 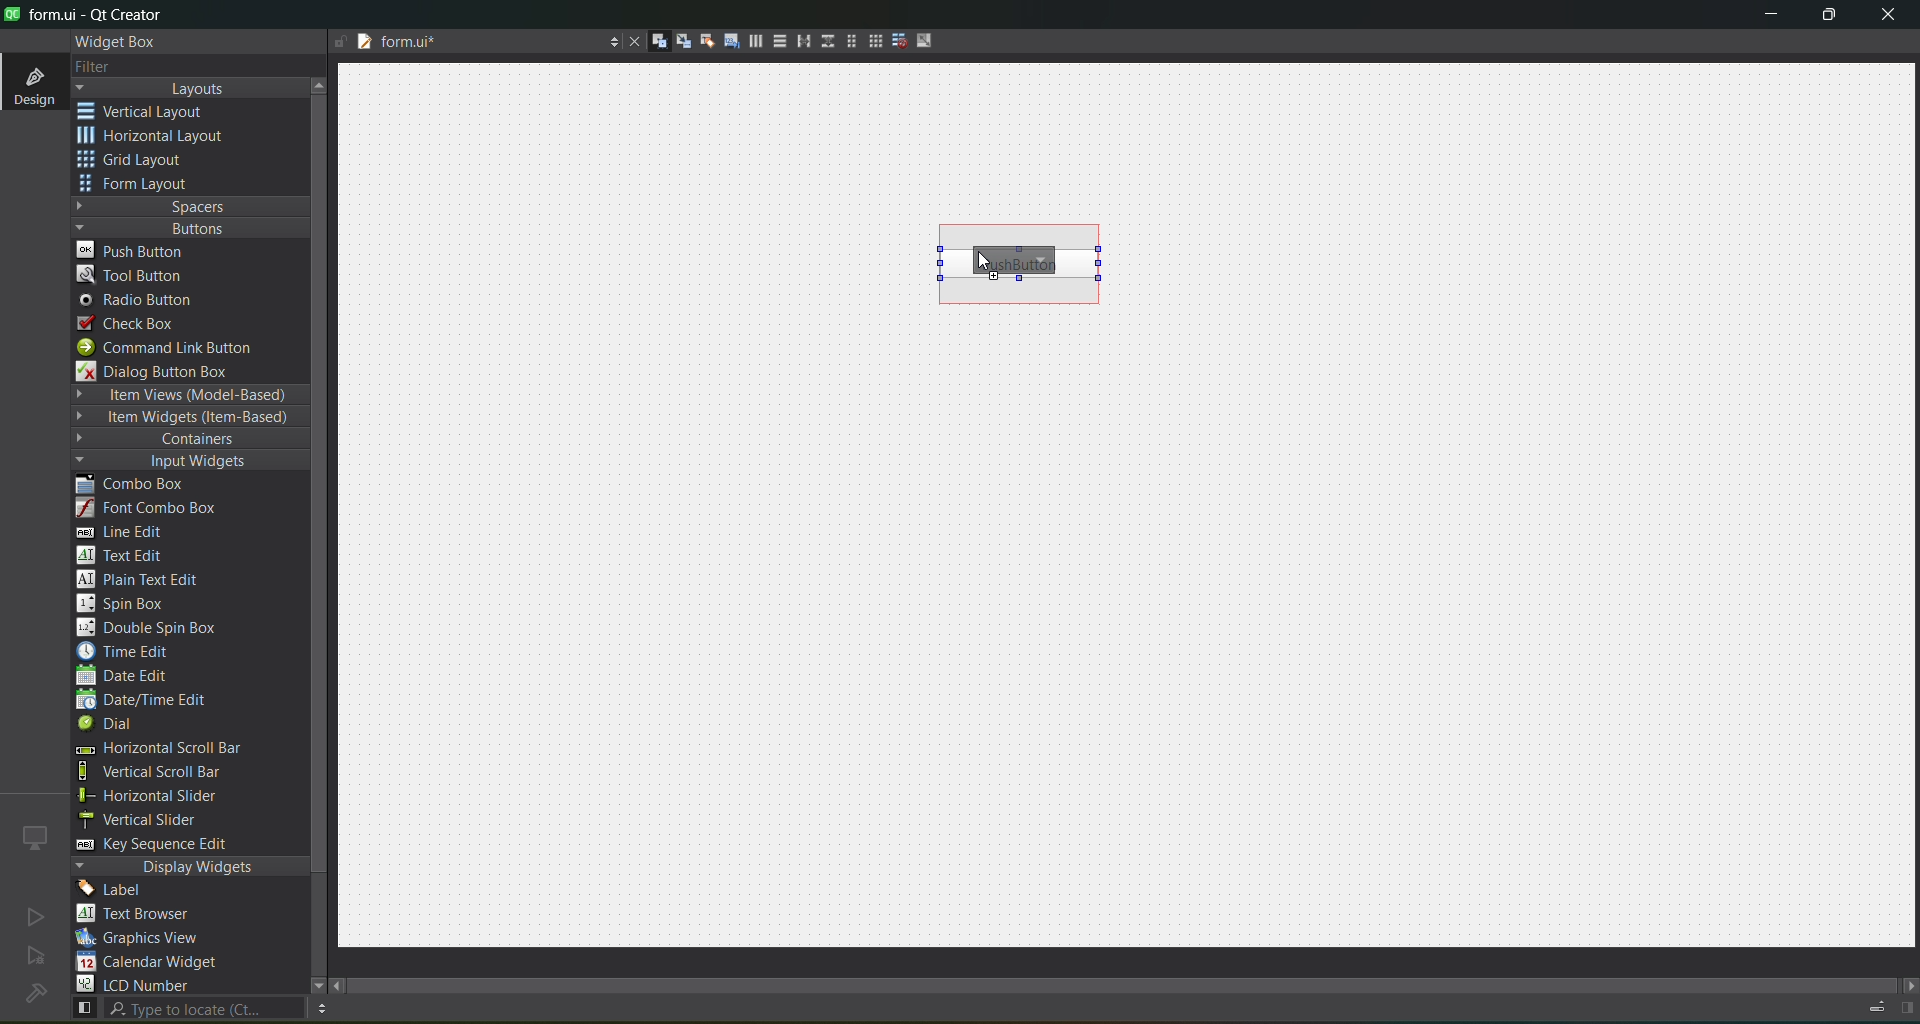 I want to click on item views, so click(x=188, y=396).